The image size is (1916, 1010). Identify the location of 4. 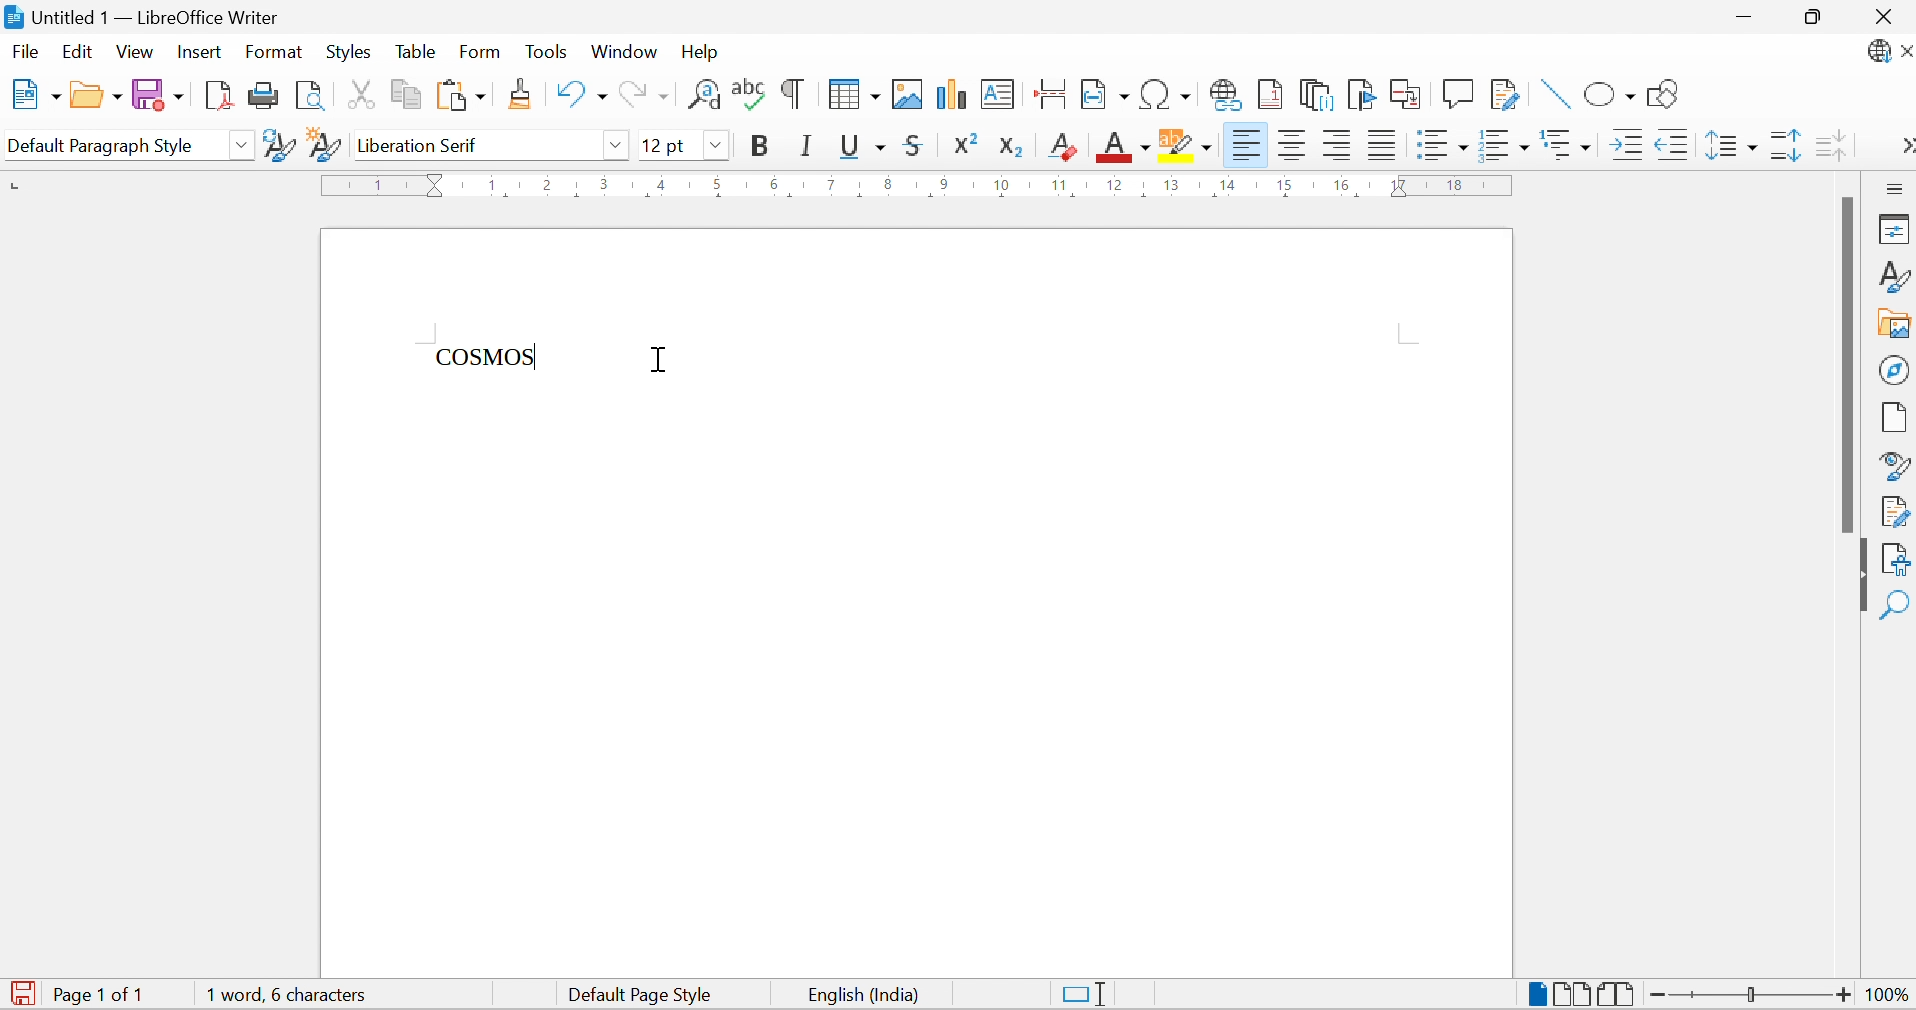
(663, 184).